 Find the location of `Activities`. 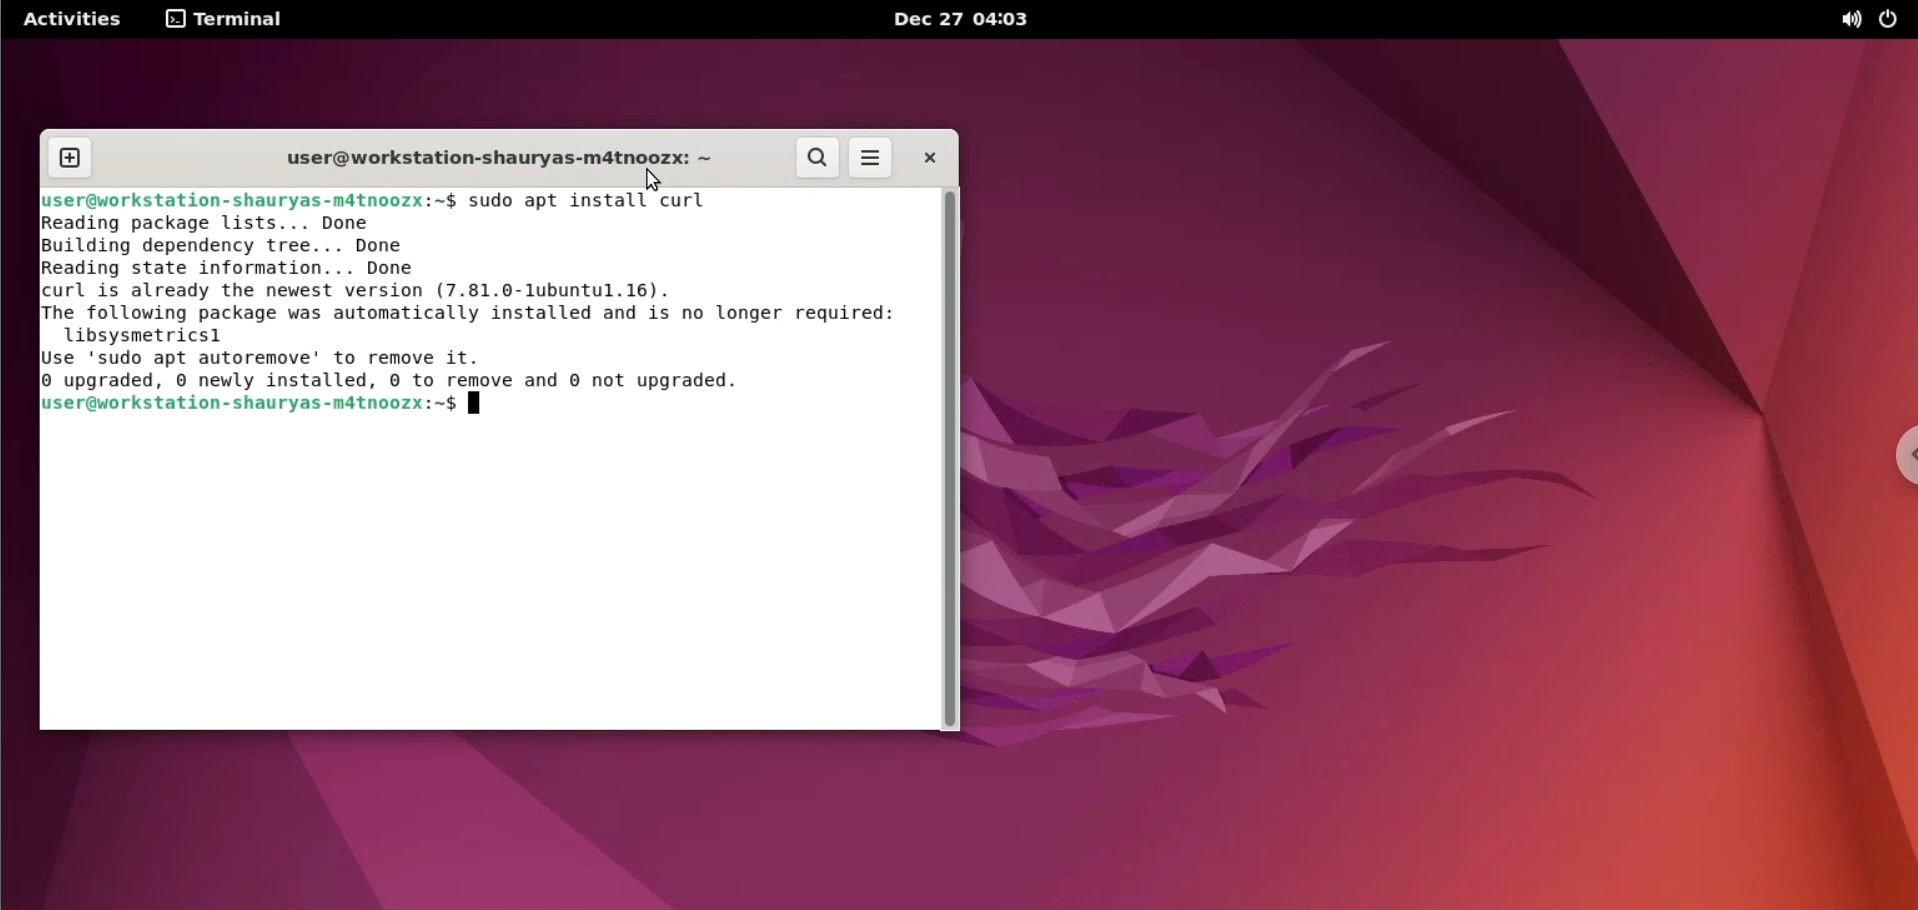

Activities is located at coordinates (69, 19).